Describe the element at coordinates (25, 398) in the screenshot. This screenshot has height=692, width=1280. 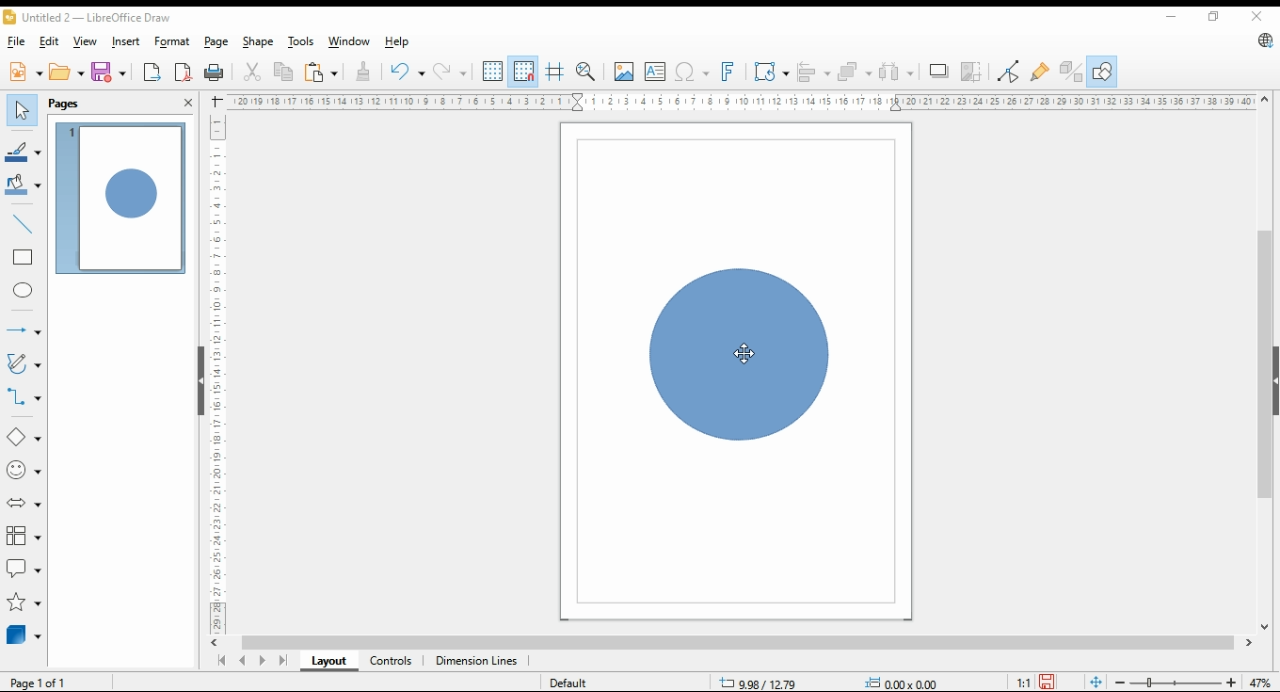
I see `connectors` at that location.